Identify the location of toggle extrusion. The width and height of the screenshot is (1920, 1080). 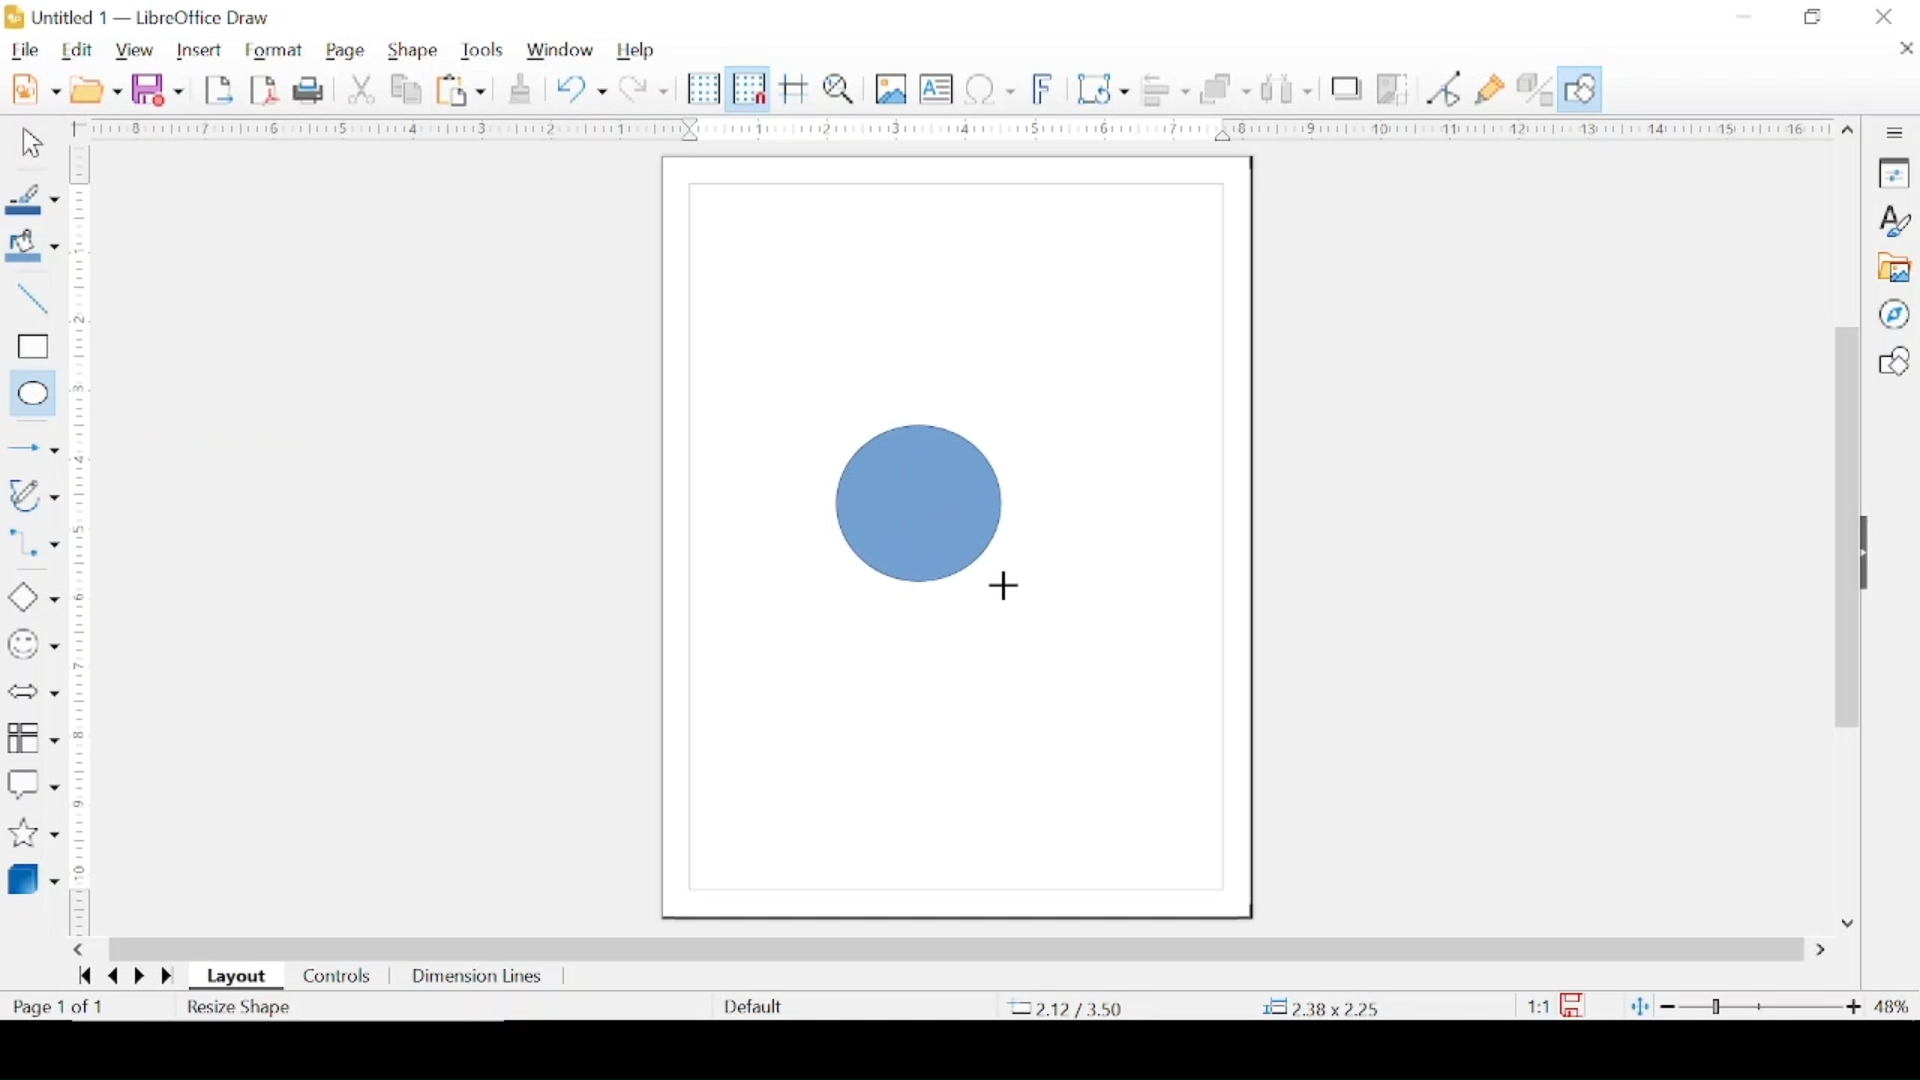
(1536, 89).